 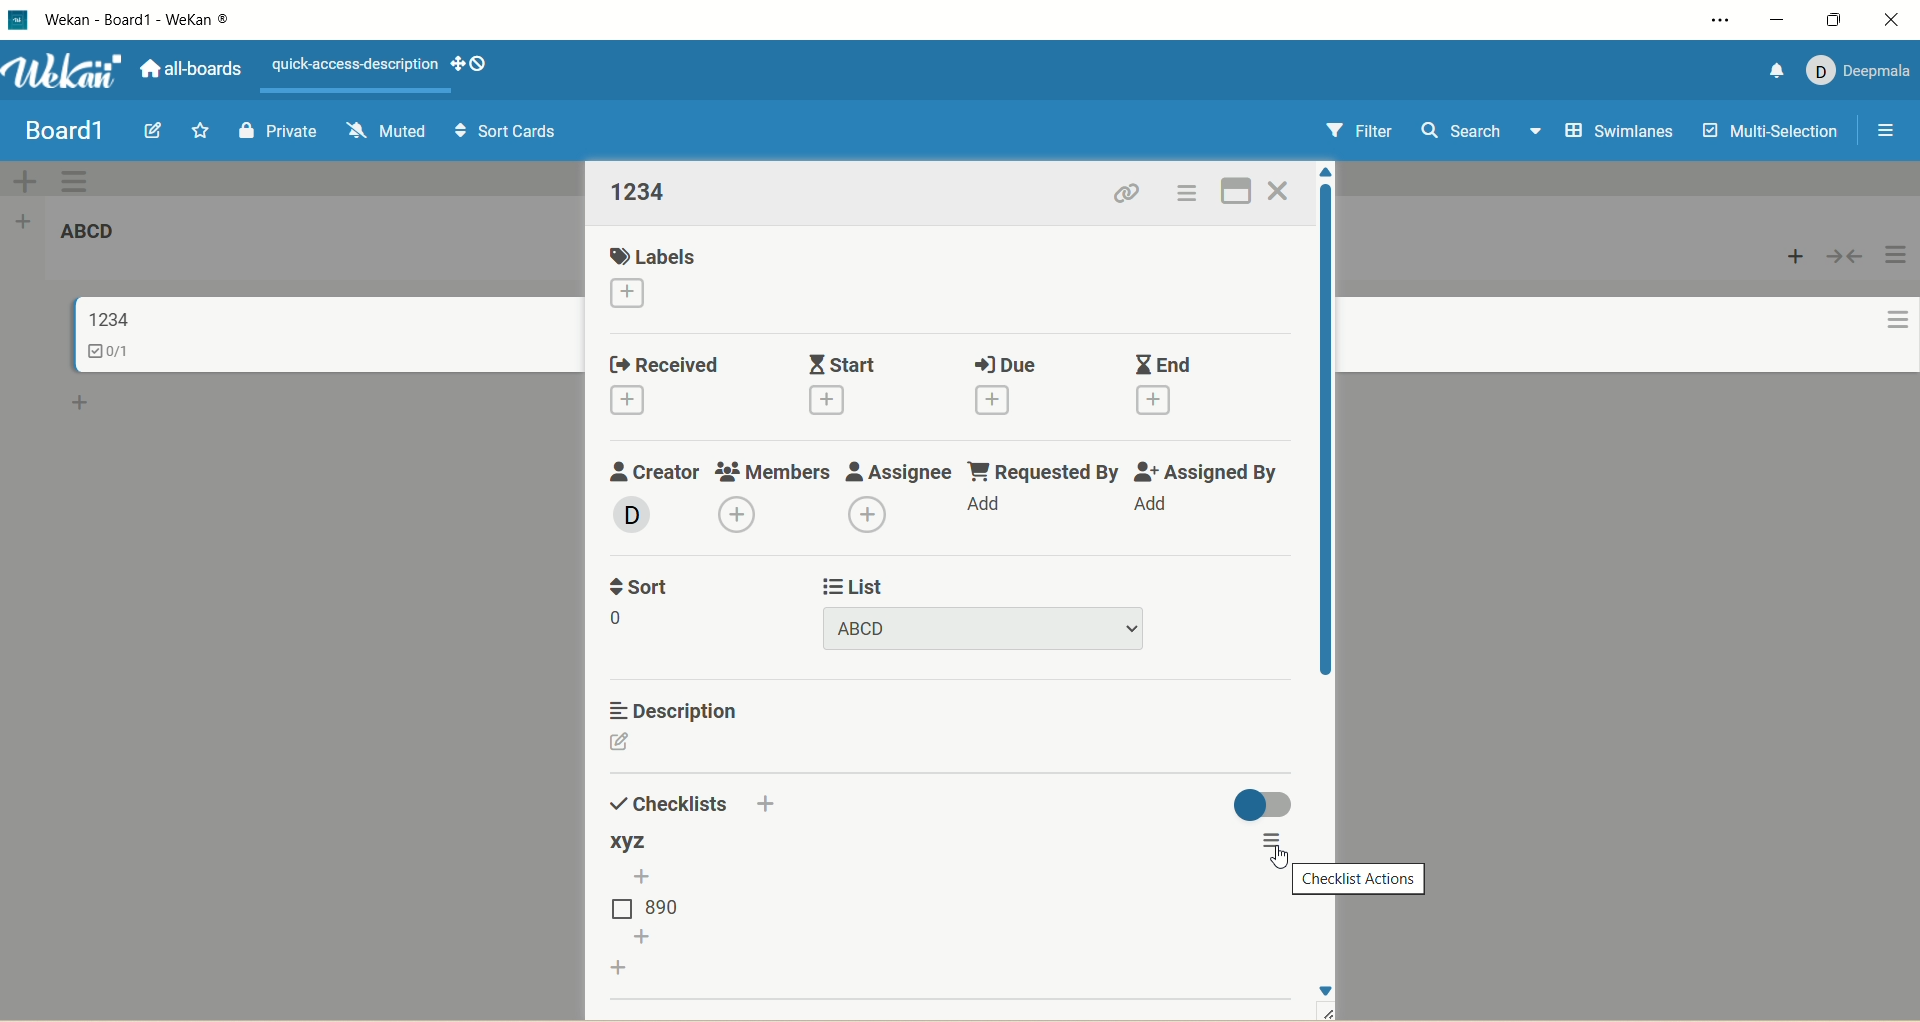 I want to click on show-desktop-drag-handles, so click(x=469, y=63).